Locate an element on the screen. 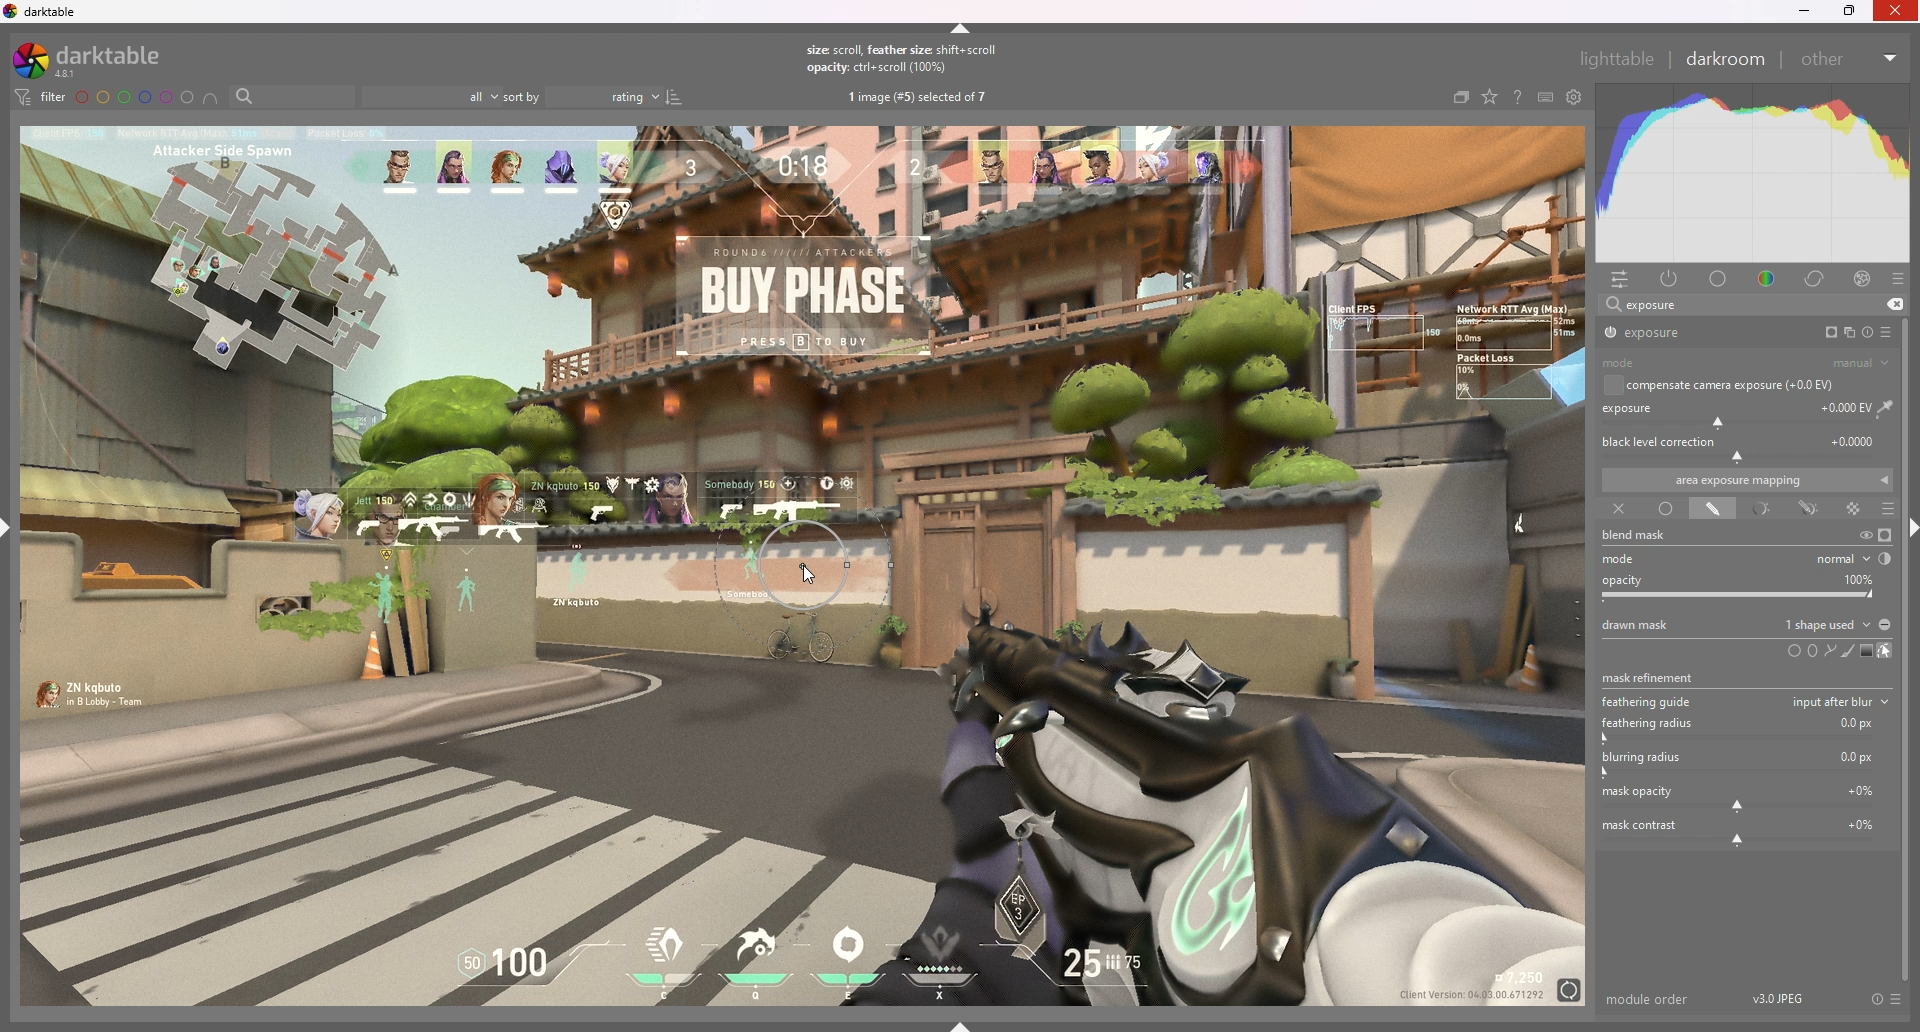 This screenshot has width=1920, height=1032. black level correction is located at coordinates (1745, 447).